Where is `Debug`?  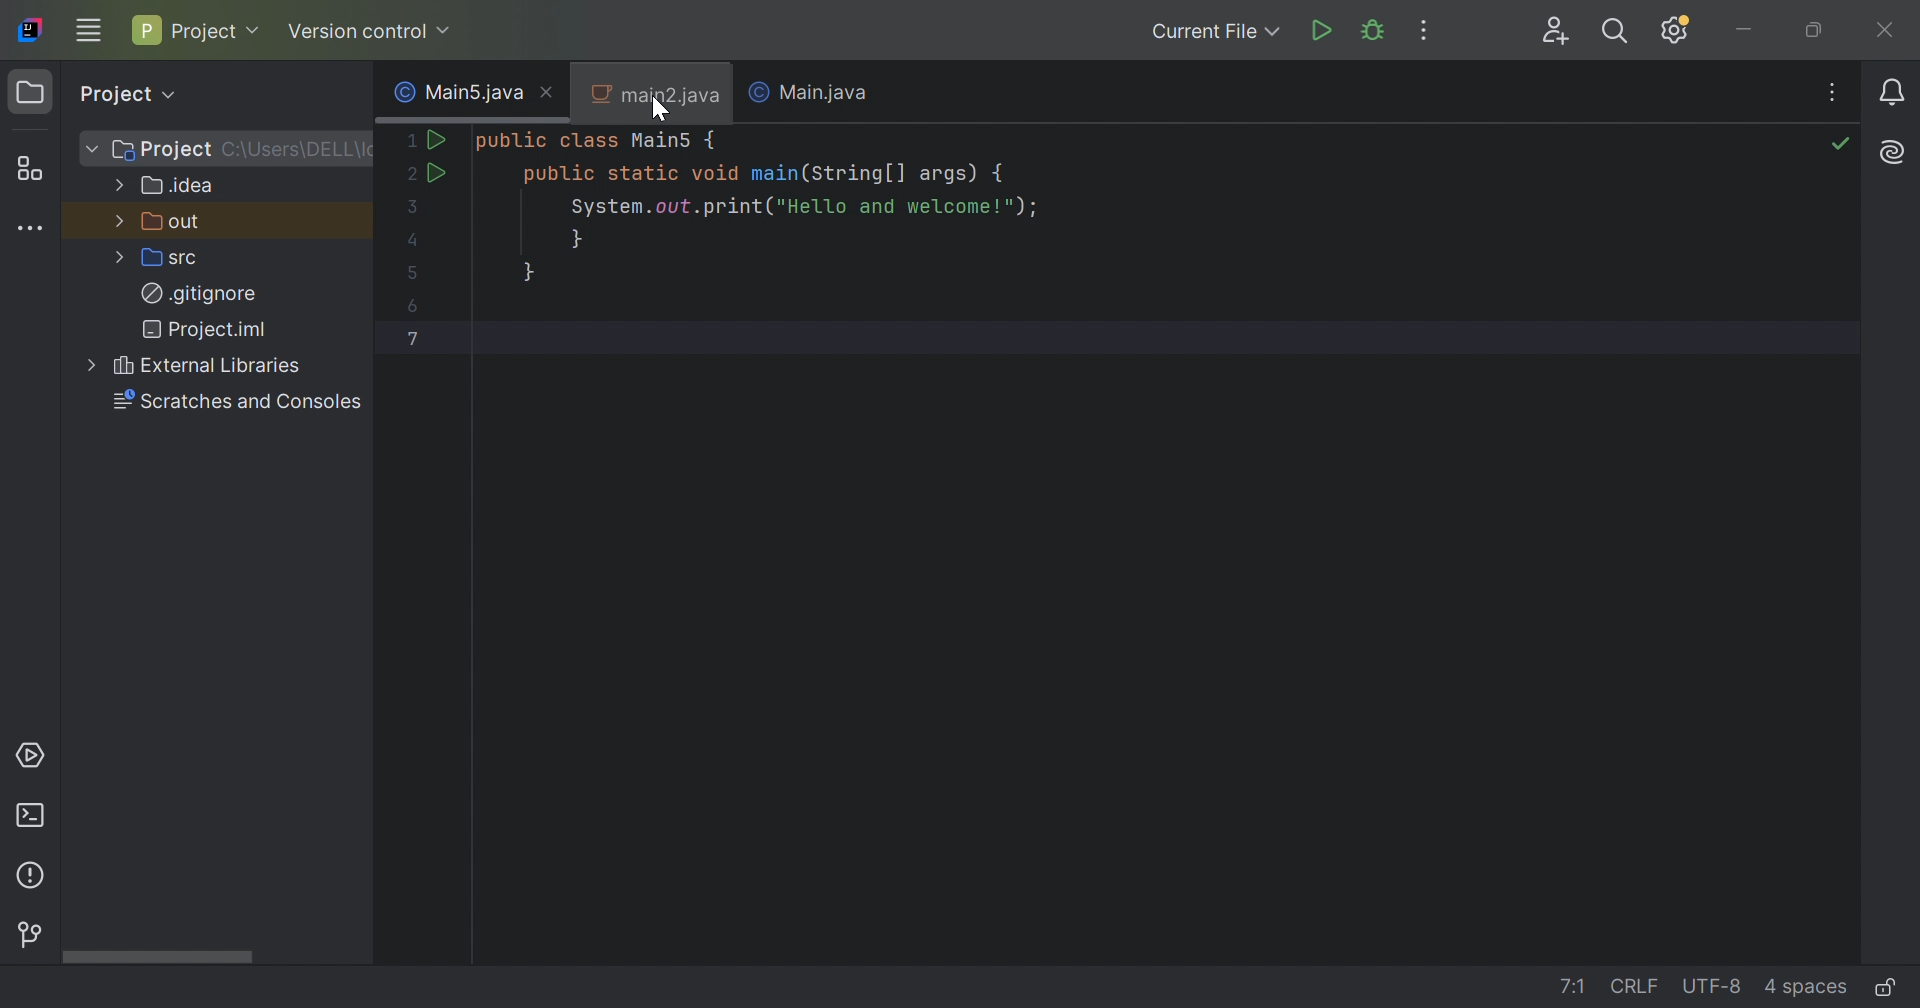
Debug is located at coordinates (1372, 32).